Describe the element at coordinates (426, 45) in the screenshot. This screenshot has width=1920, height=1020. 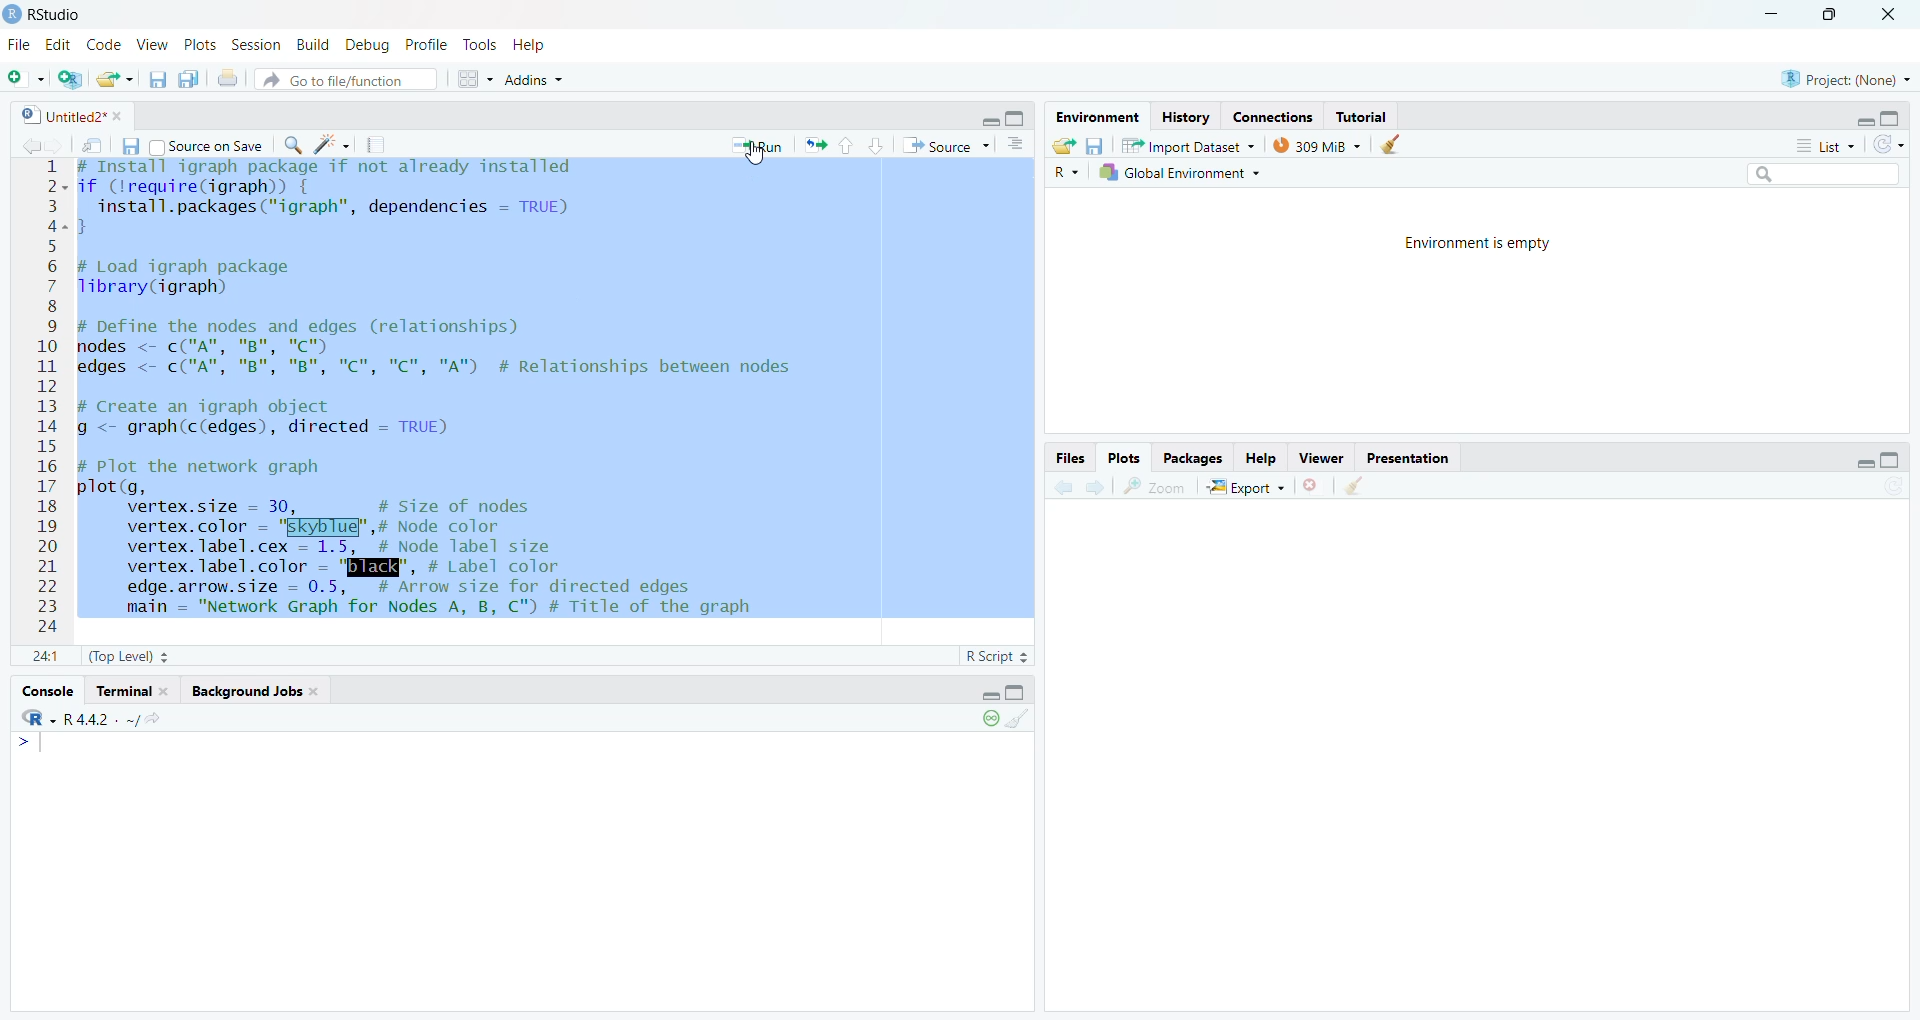
I see `Profile` at that location.